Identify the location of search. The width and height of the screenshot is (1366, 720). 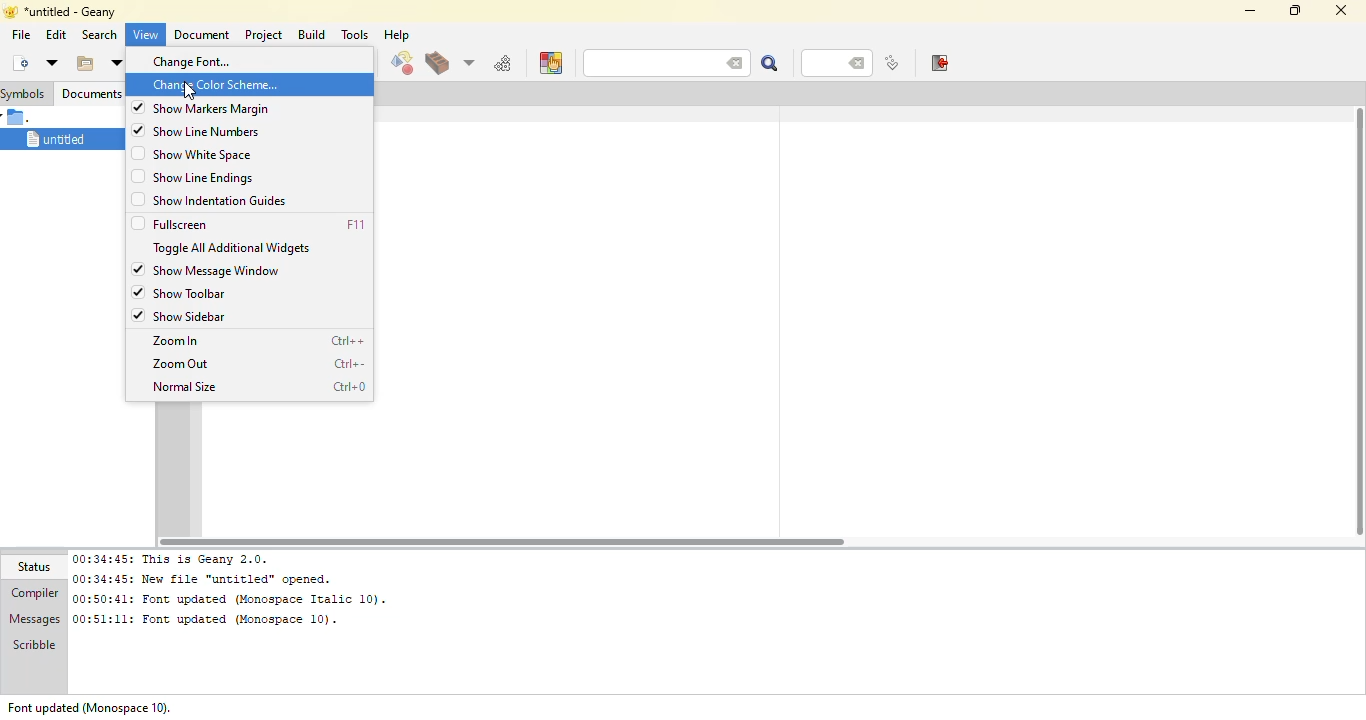
(641, 63).